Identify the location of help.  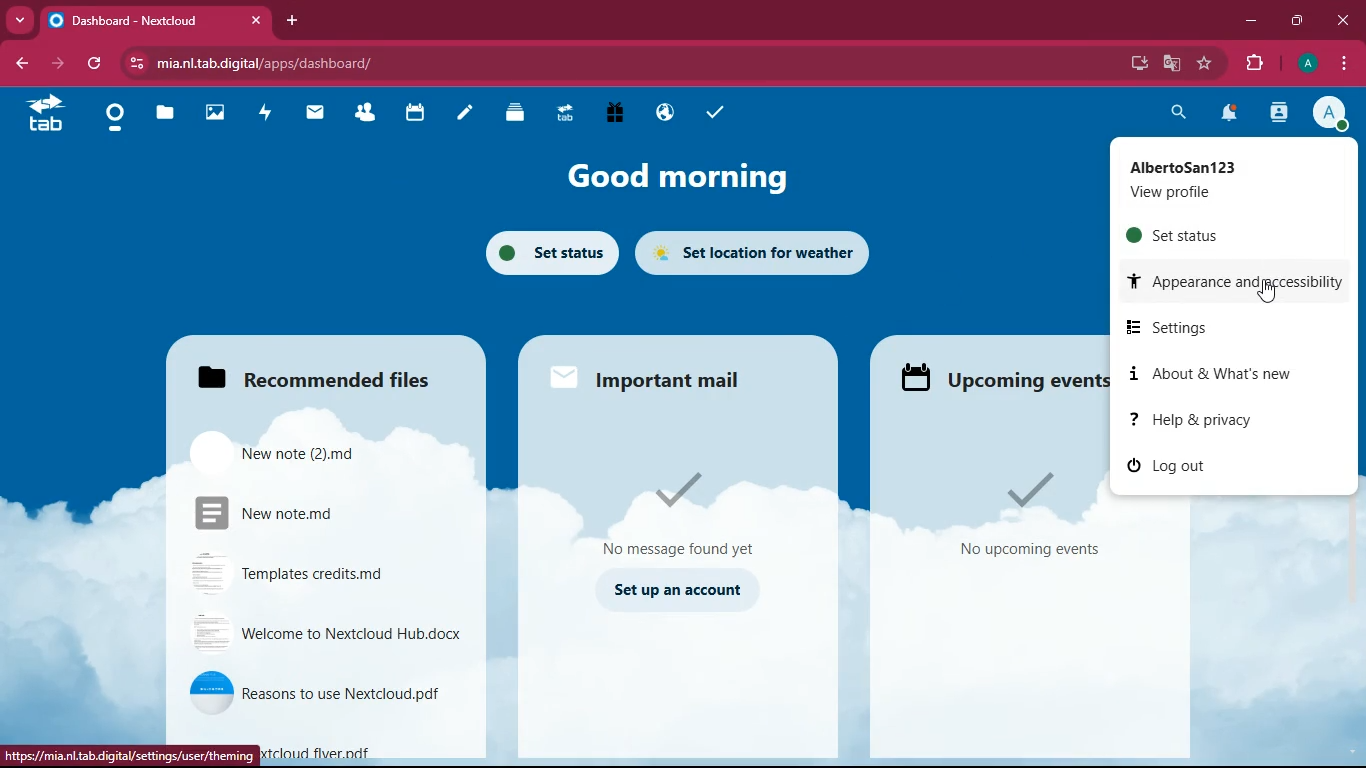
(1195, 419).